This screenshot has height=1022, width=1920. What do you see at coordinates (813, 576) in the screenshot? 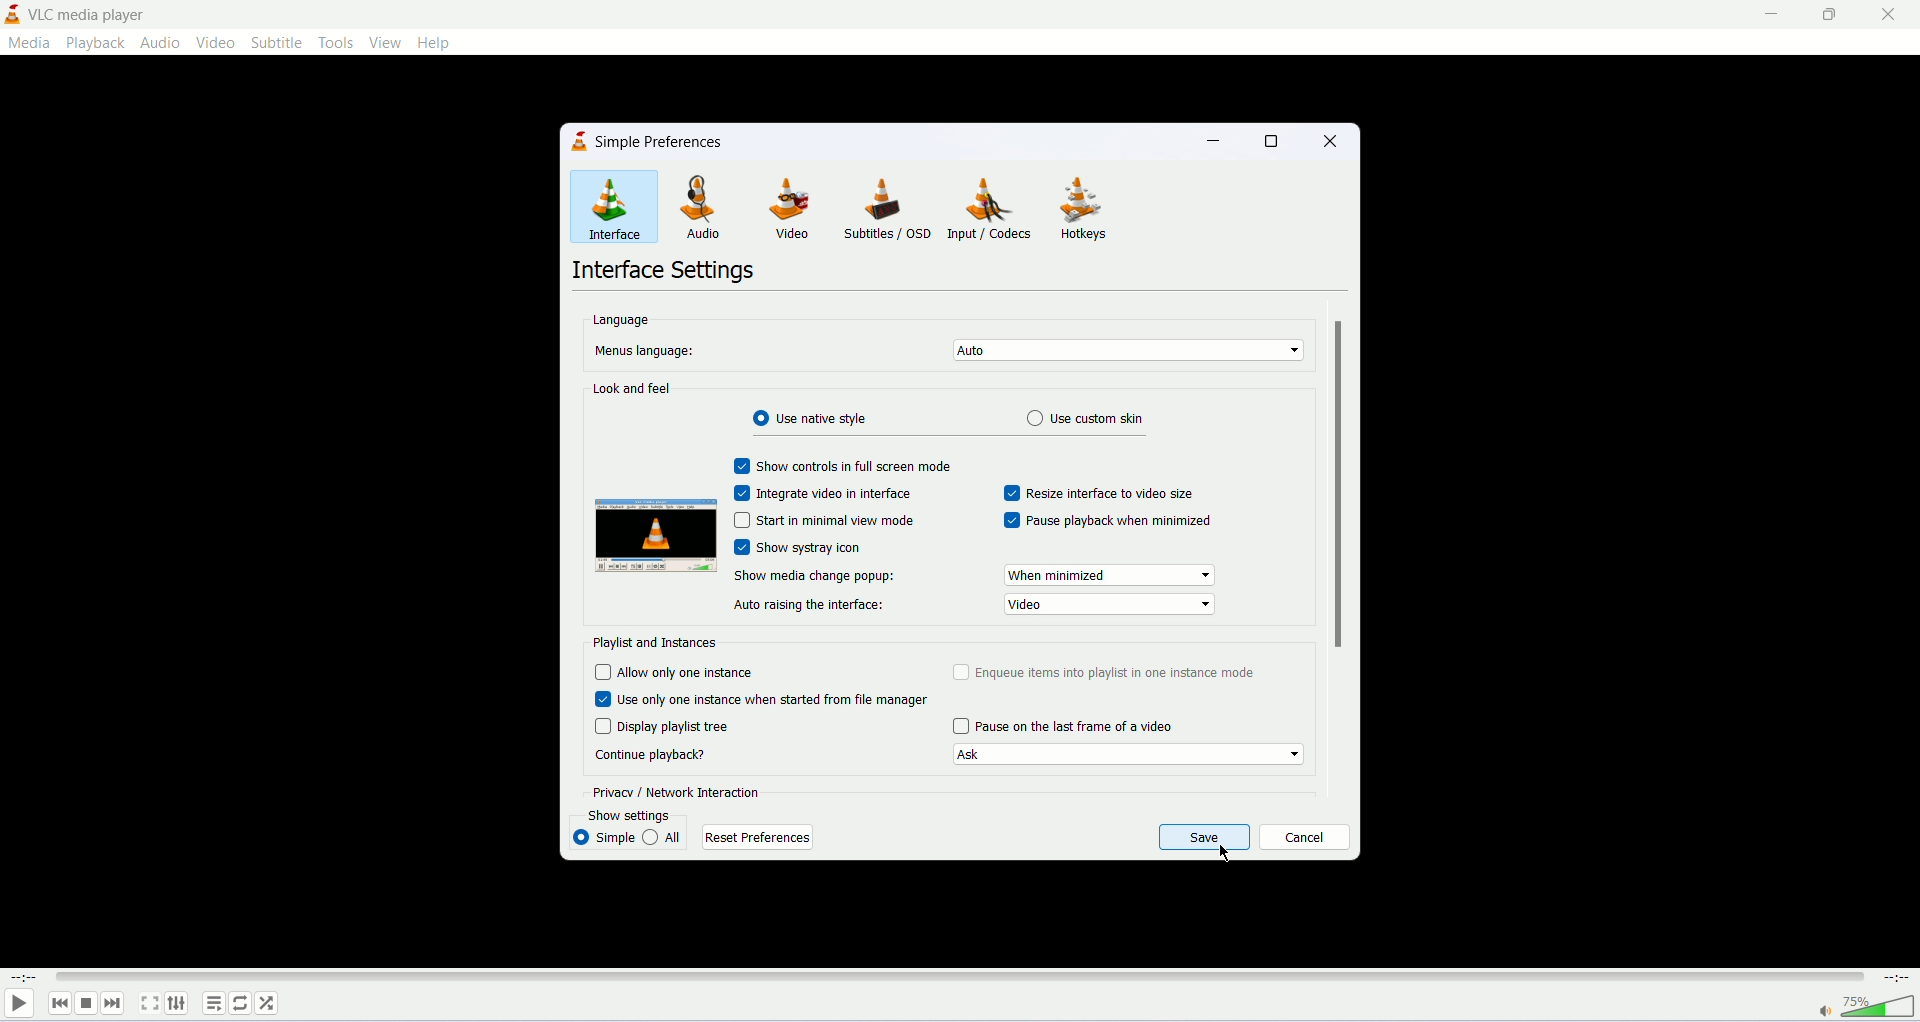
I see `show media change popup` at bounding box center [813, 576].